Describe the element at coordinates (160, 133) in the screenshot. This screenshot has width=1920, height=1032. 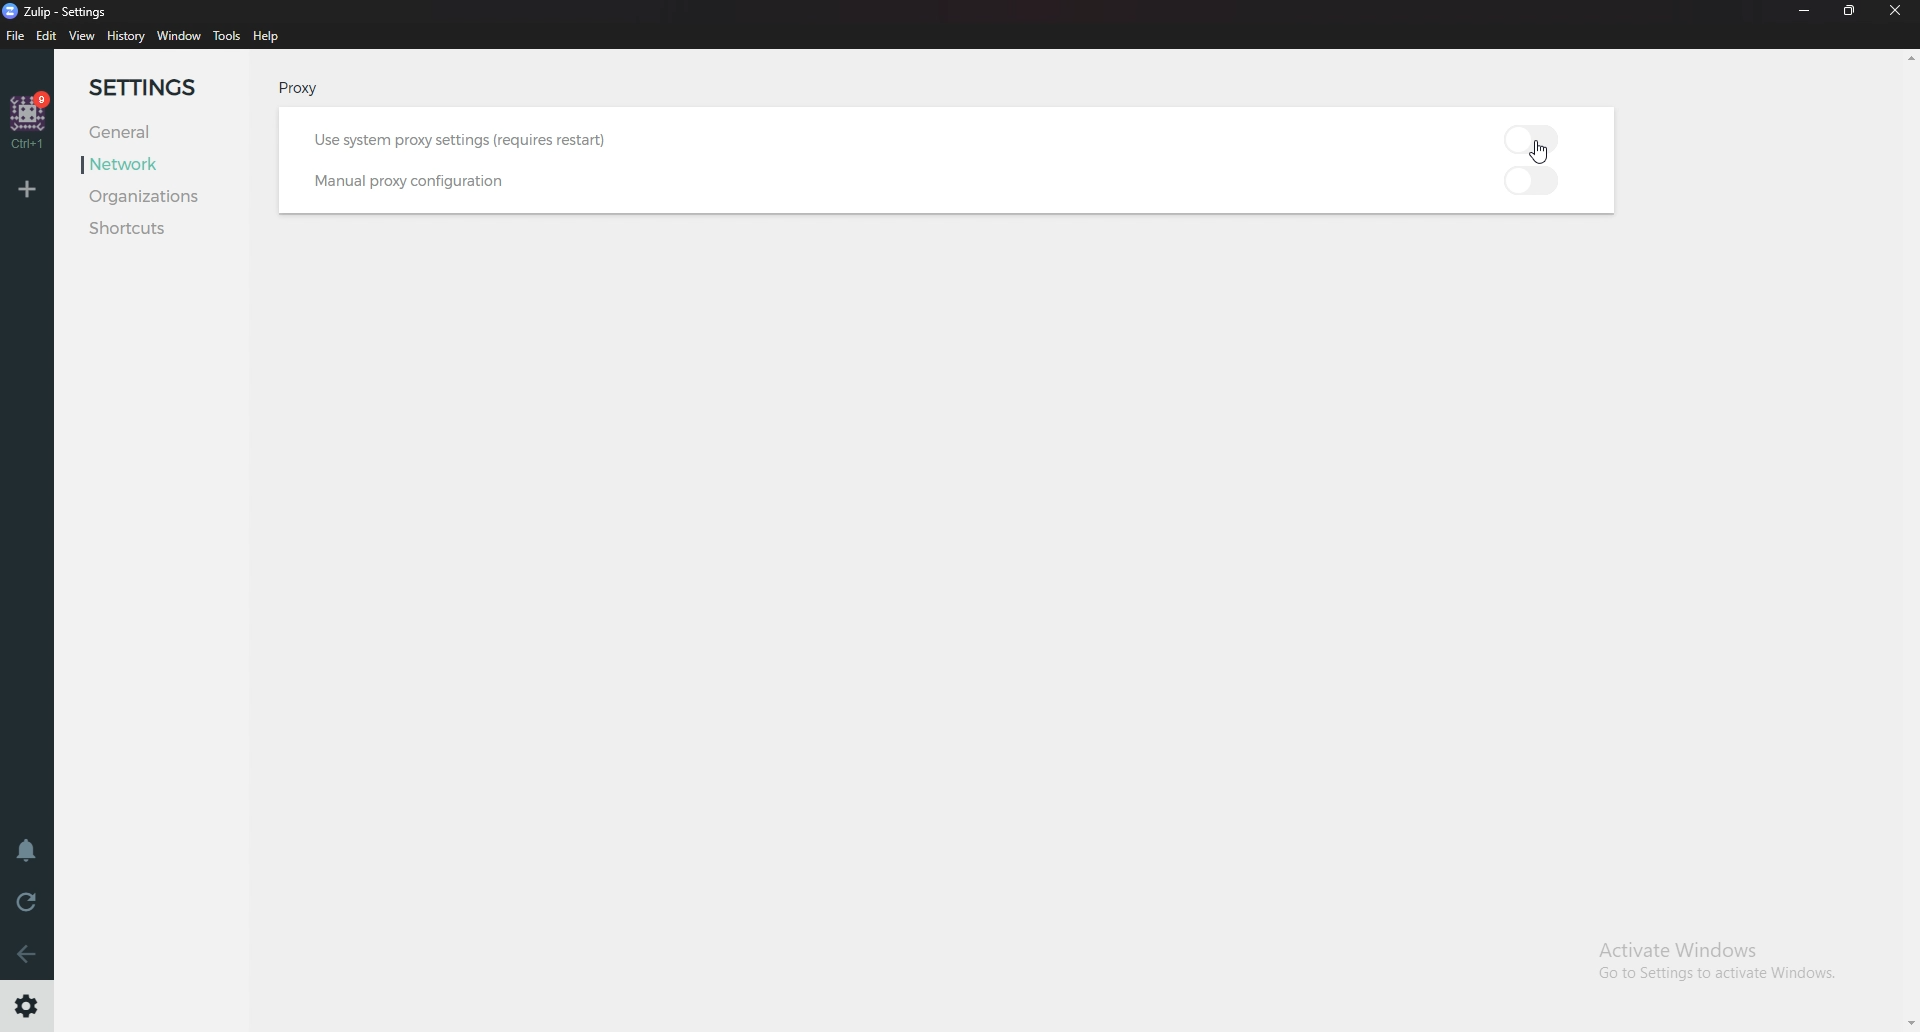
I see `General` at that location.